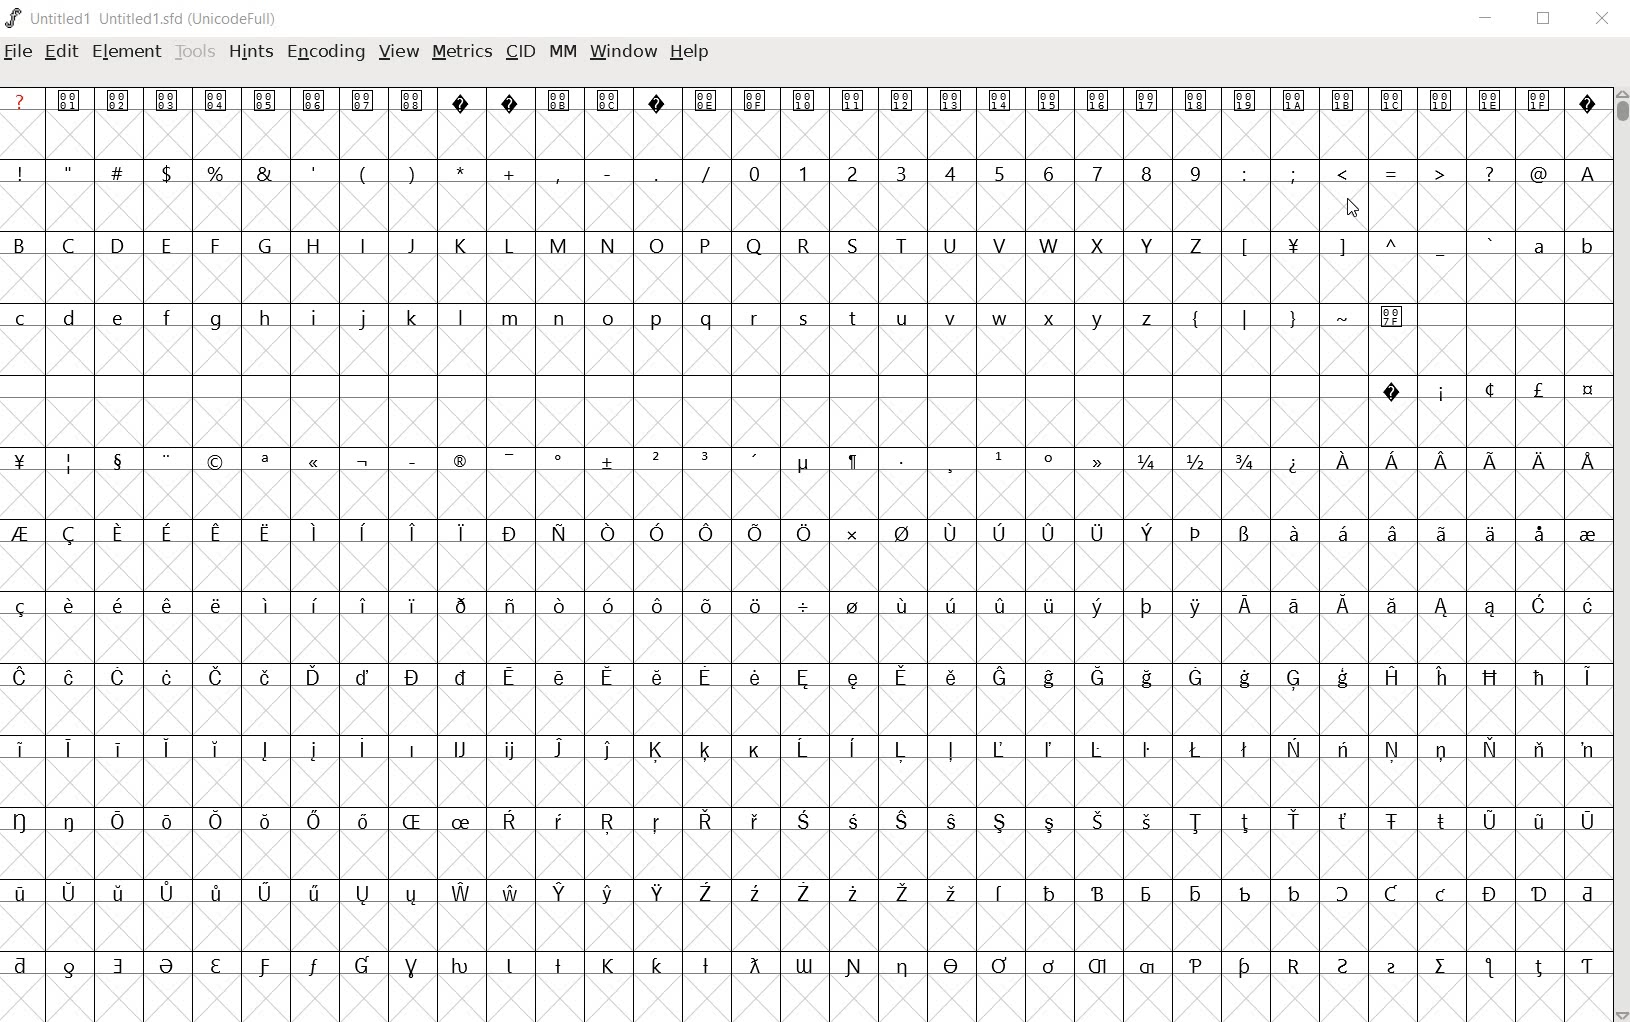 Image resolution: width=1630 pixels, height=1022 pixels. I want to click on hints, so click(250, 56).